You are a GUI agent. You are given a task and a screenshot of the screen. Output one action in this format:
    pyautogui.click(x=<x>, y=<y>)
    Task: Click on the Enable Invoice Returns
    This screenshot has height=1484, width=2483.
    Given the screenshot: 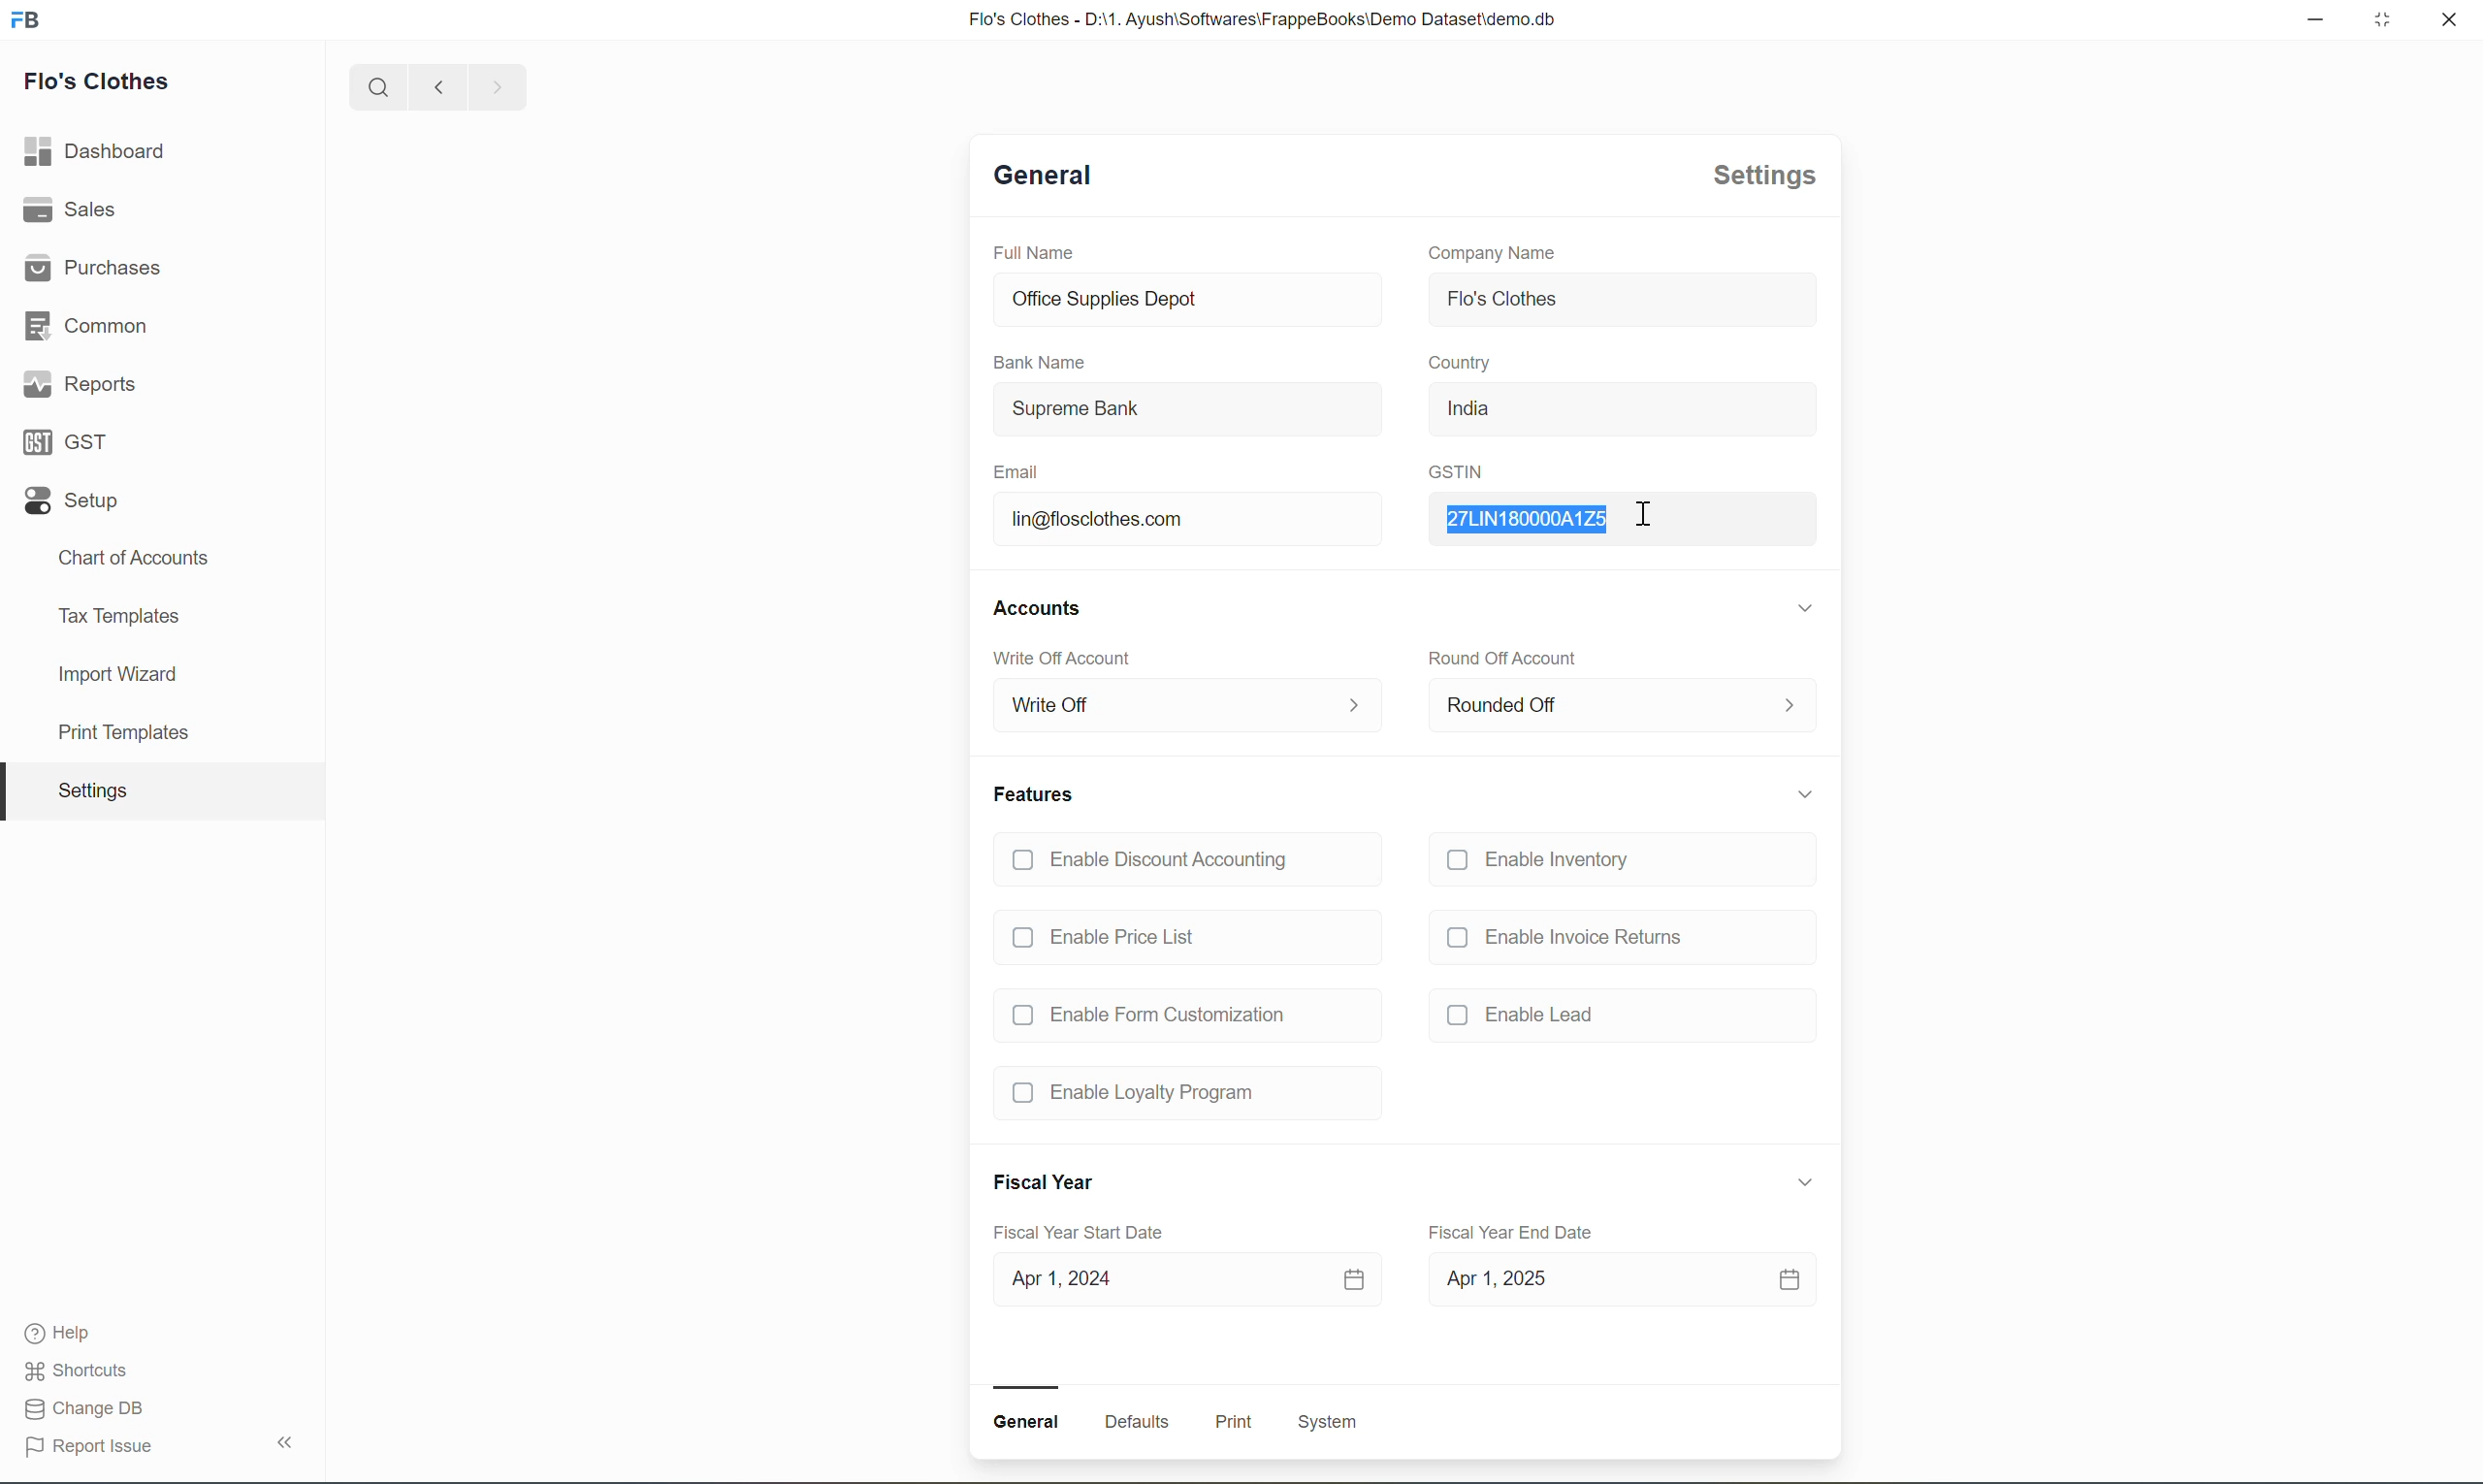 What is the action you would take?
    pyautogui.click(x=1563, y=938)
    